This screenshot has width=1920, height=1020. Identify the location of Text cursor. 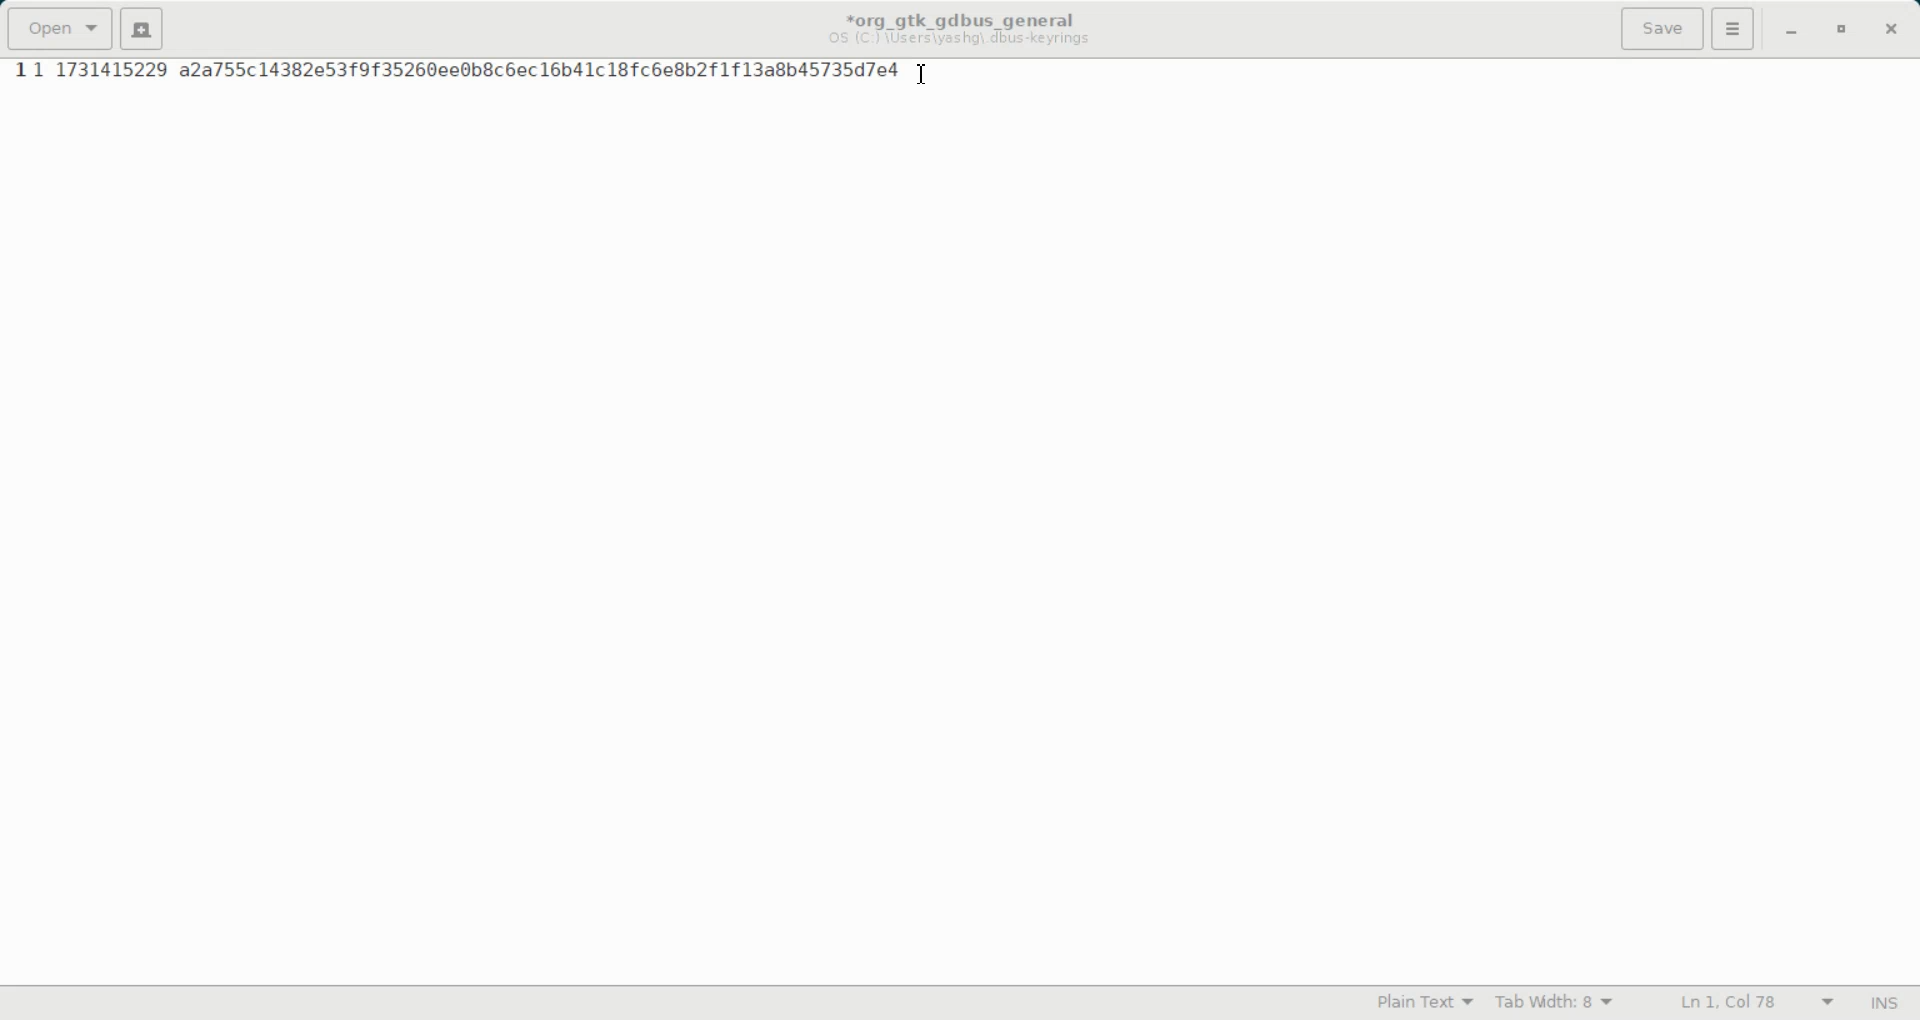
(924, 75).